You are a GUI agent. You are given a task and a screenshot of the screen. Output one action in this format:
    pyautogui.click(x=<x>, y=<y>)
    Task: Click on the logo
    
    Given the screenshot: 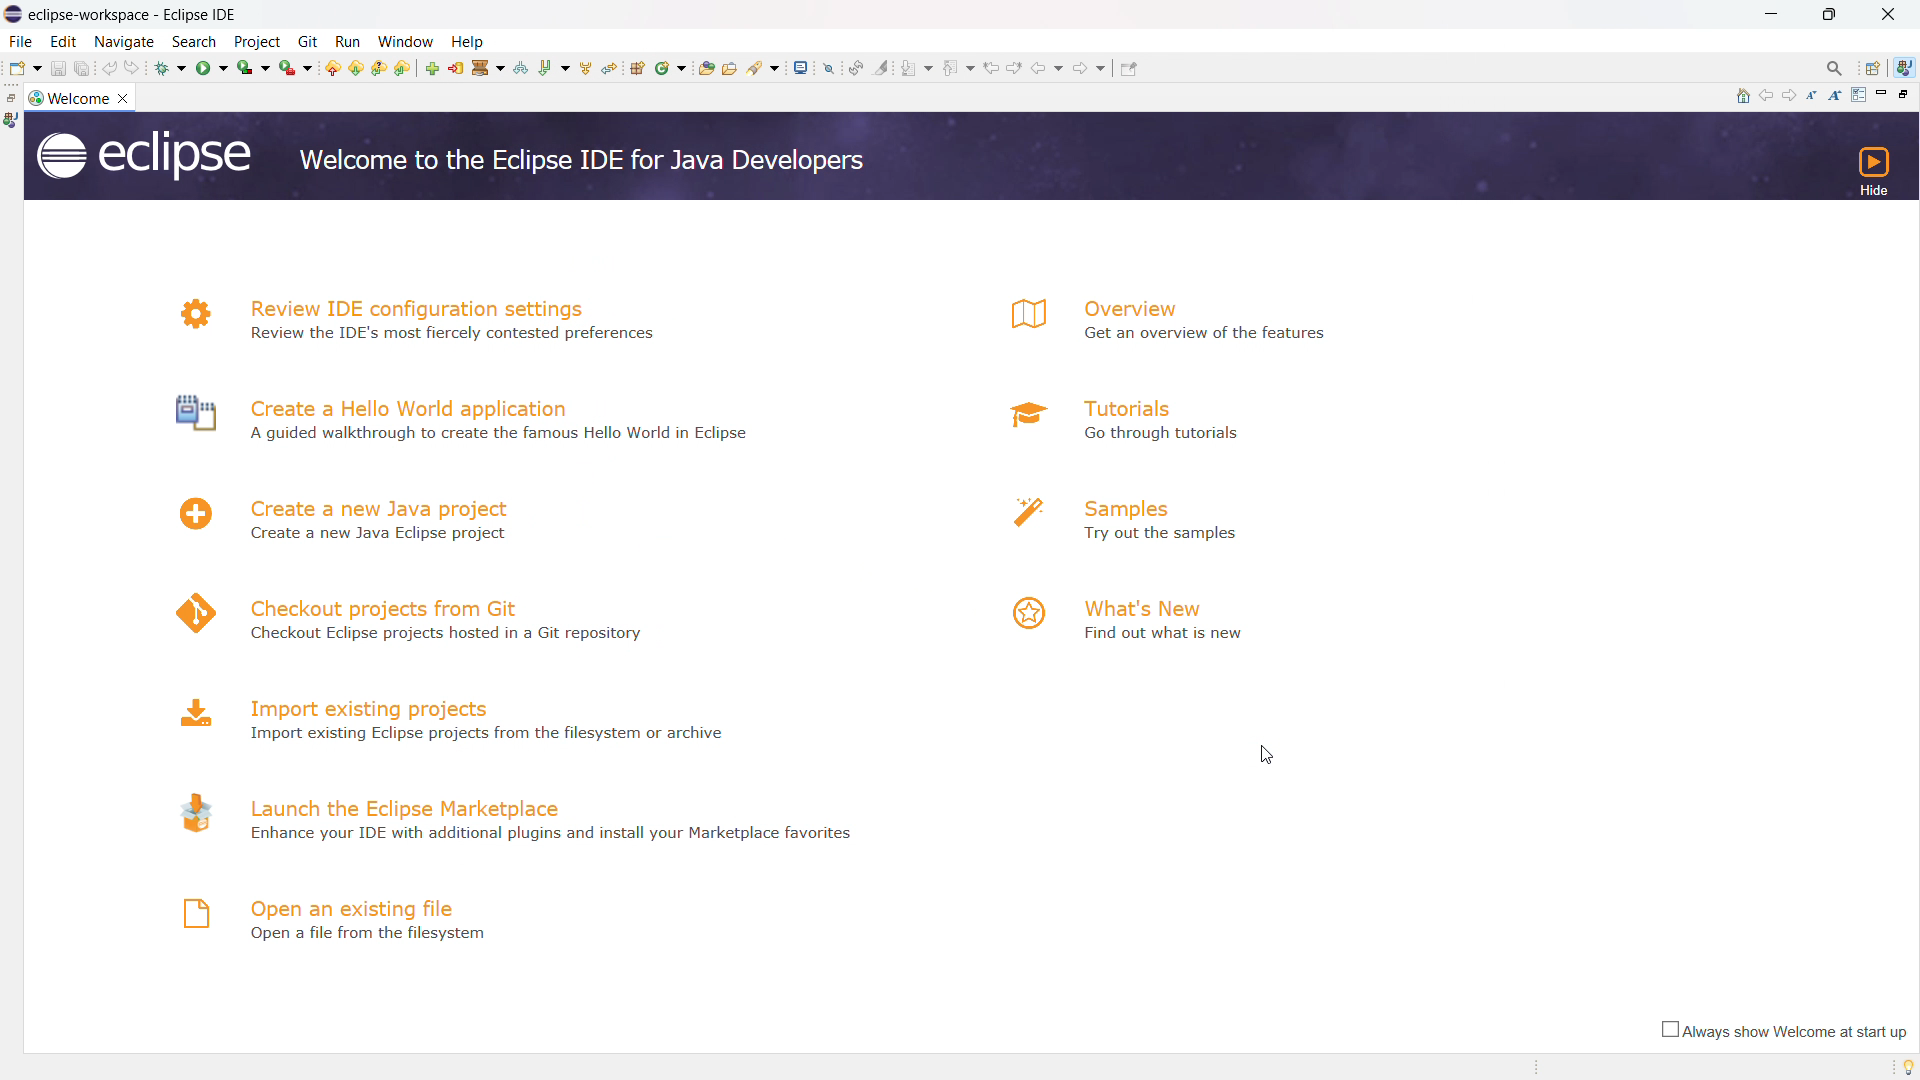 What is the action you would take?
    pyautogui.click(x=1016, y=315)
    